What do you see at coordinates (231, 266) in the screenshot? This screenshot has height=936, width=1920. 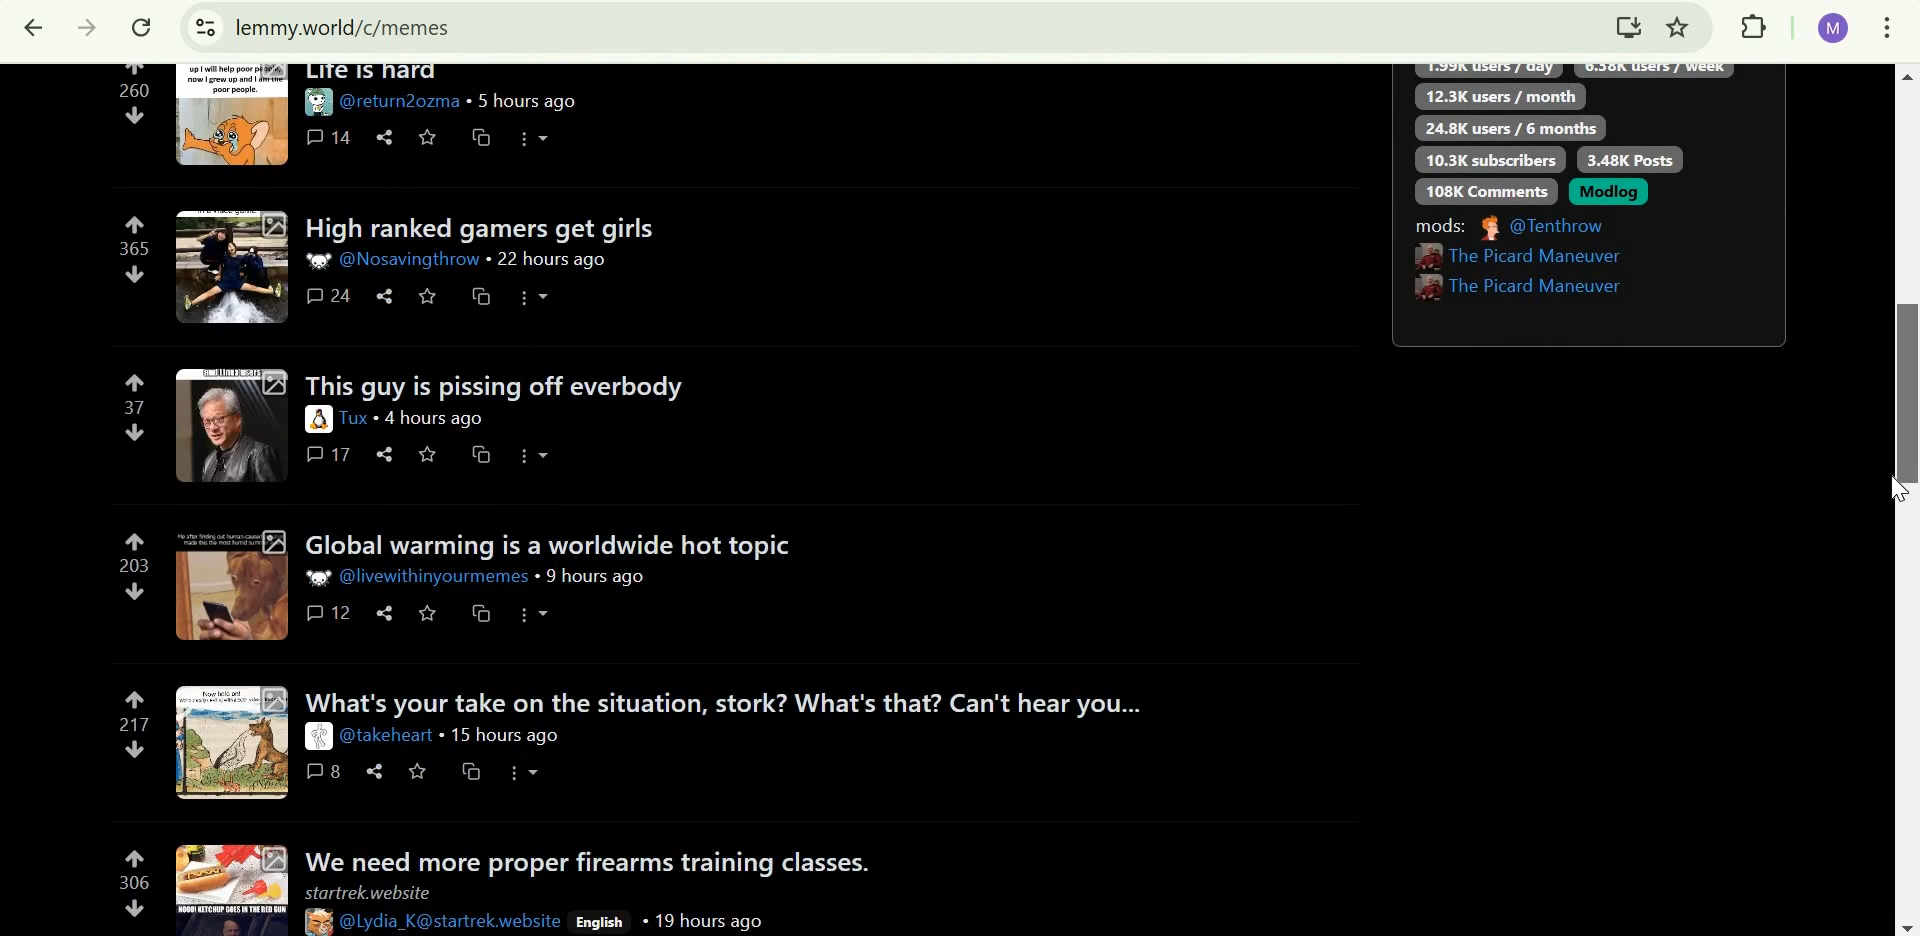 I see `expand here` at bounding box center [231, 266].